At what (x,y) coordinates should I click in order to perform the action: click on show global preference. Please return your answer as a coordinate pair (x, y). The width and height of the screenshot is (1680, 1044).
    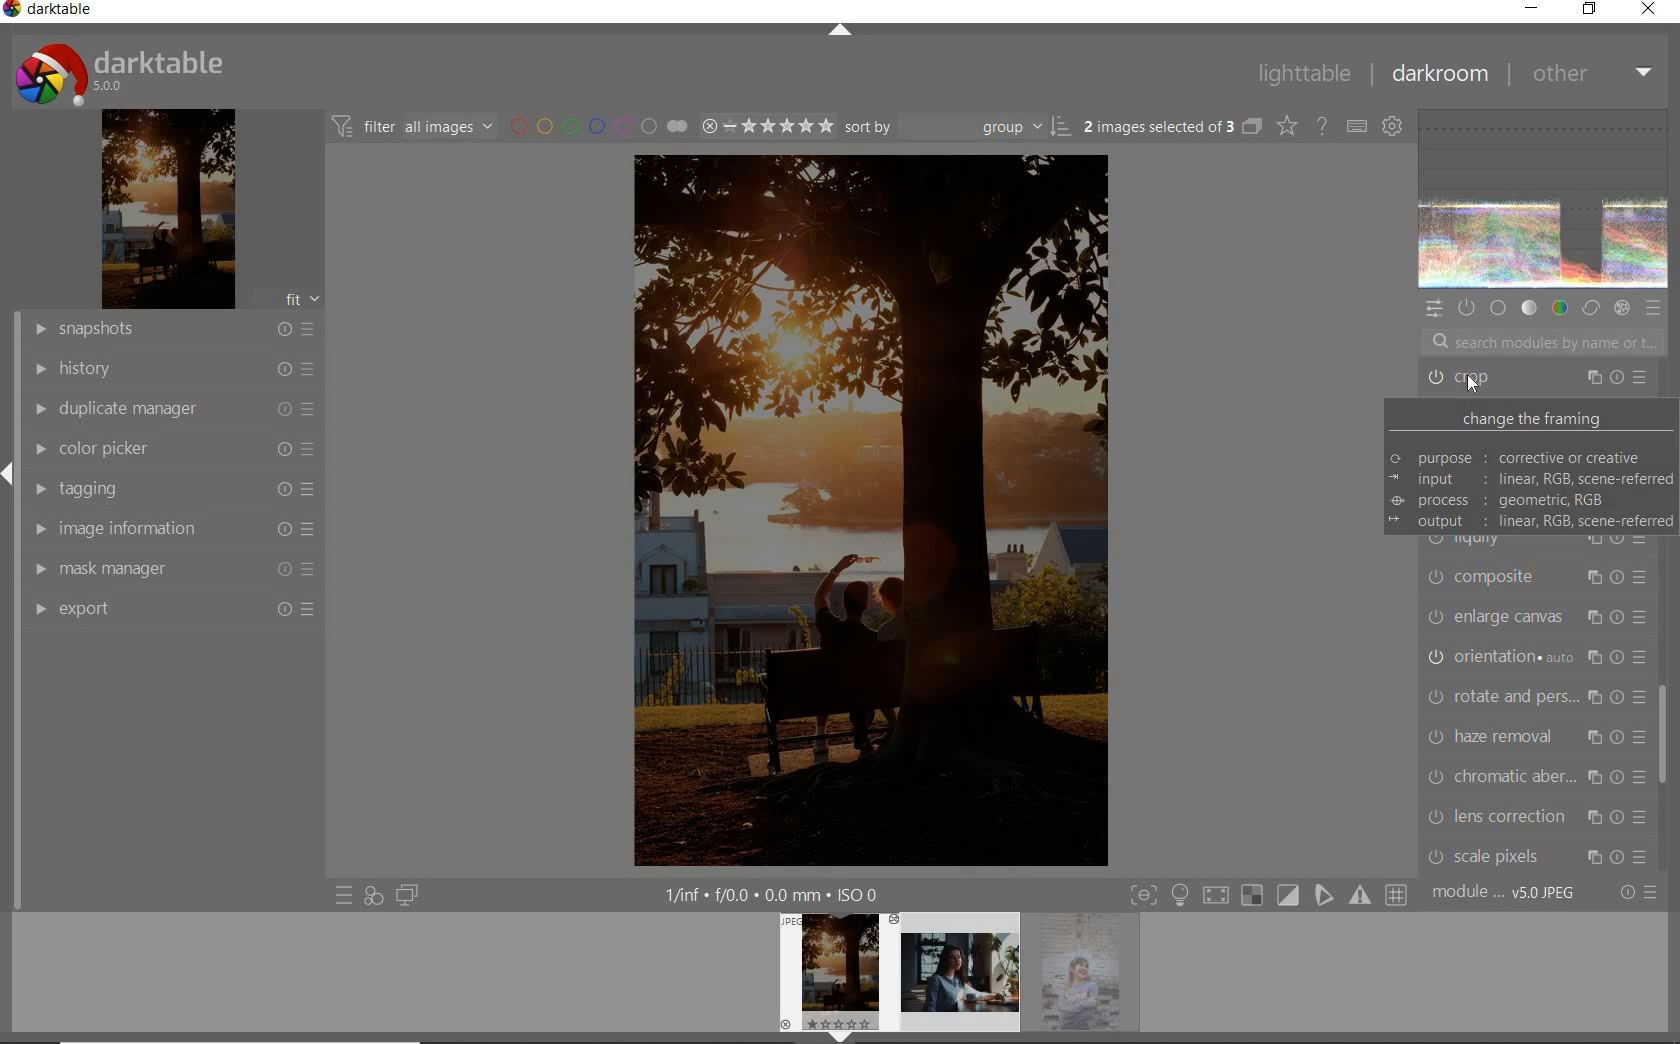
    Looking at the image, I should click on (1394, 125).